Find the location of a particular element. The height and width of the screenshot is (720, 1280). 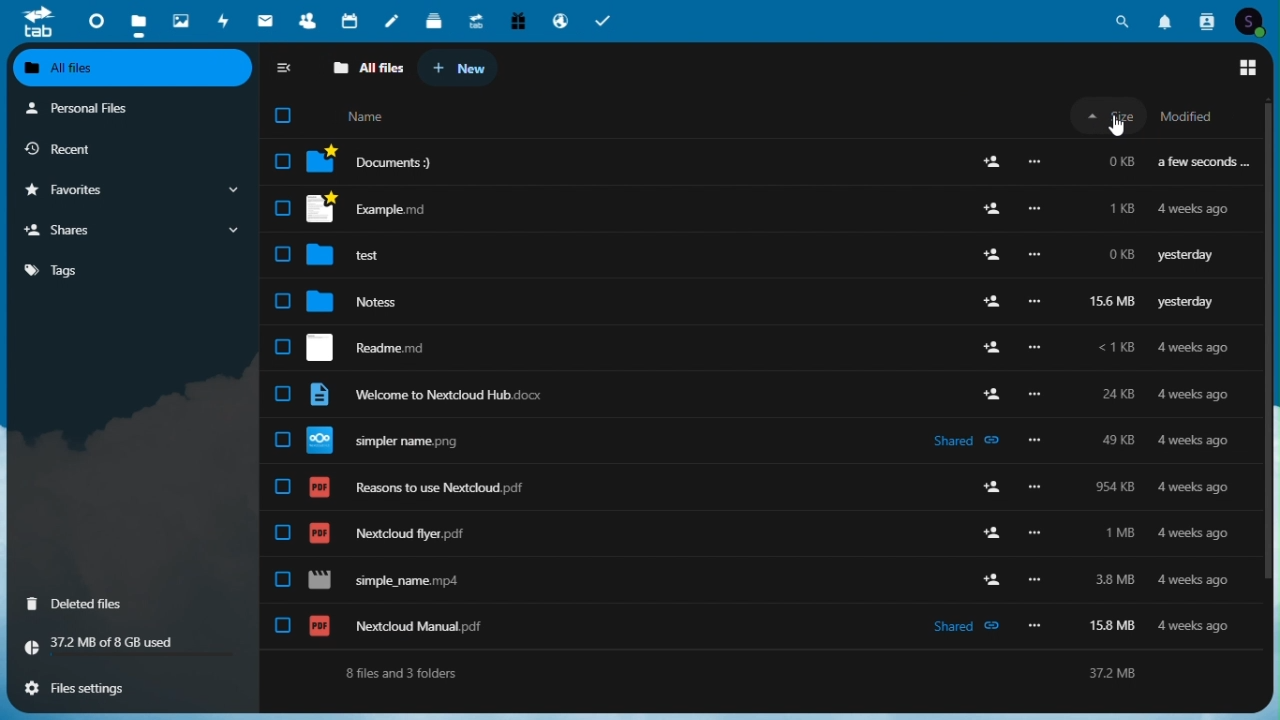

notes  is located at coordinates (395, 21).